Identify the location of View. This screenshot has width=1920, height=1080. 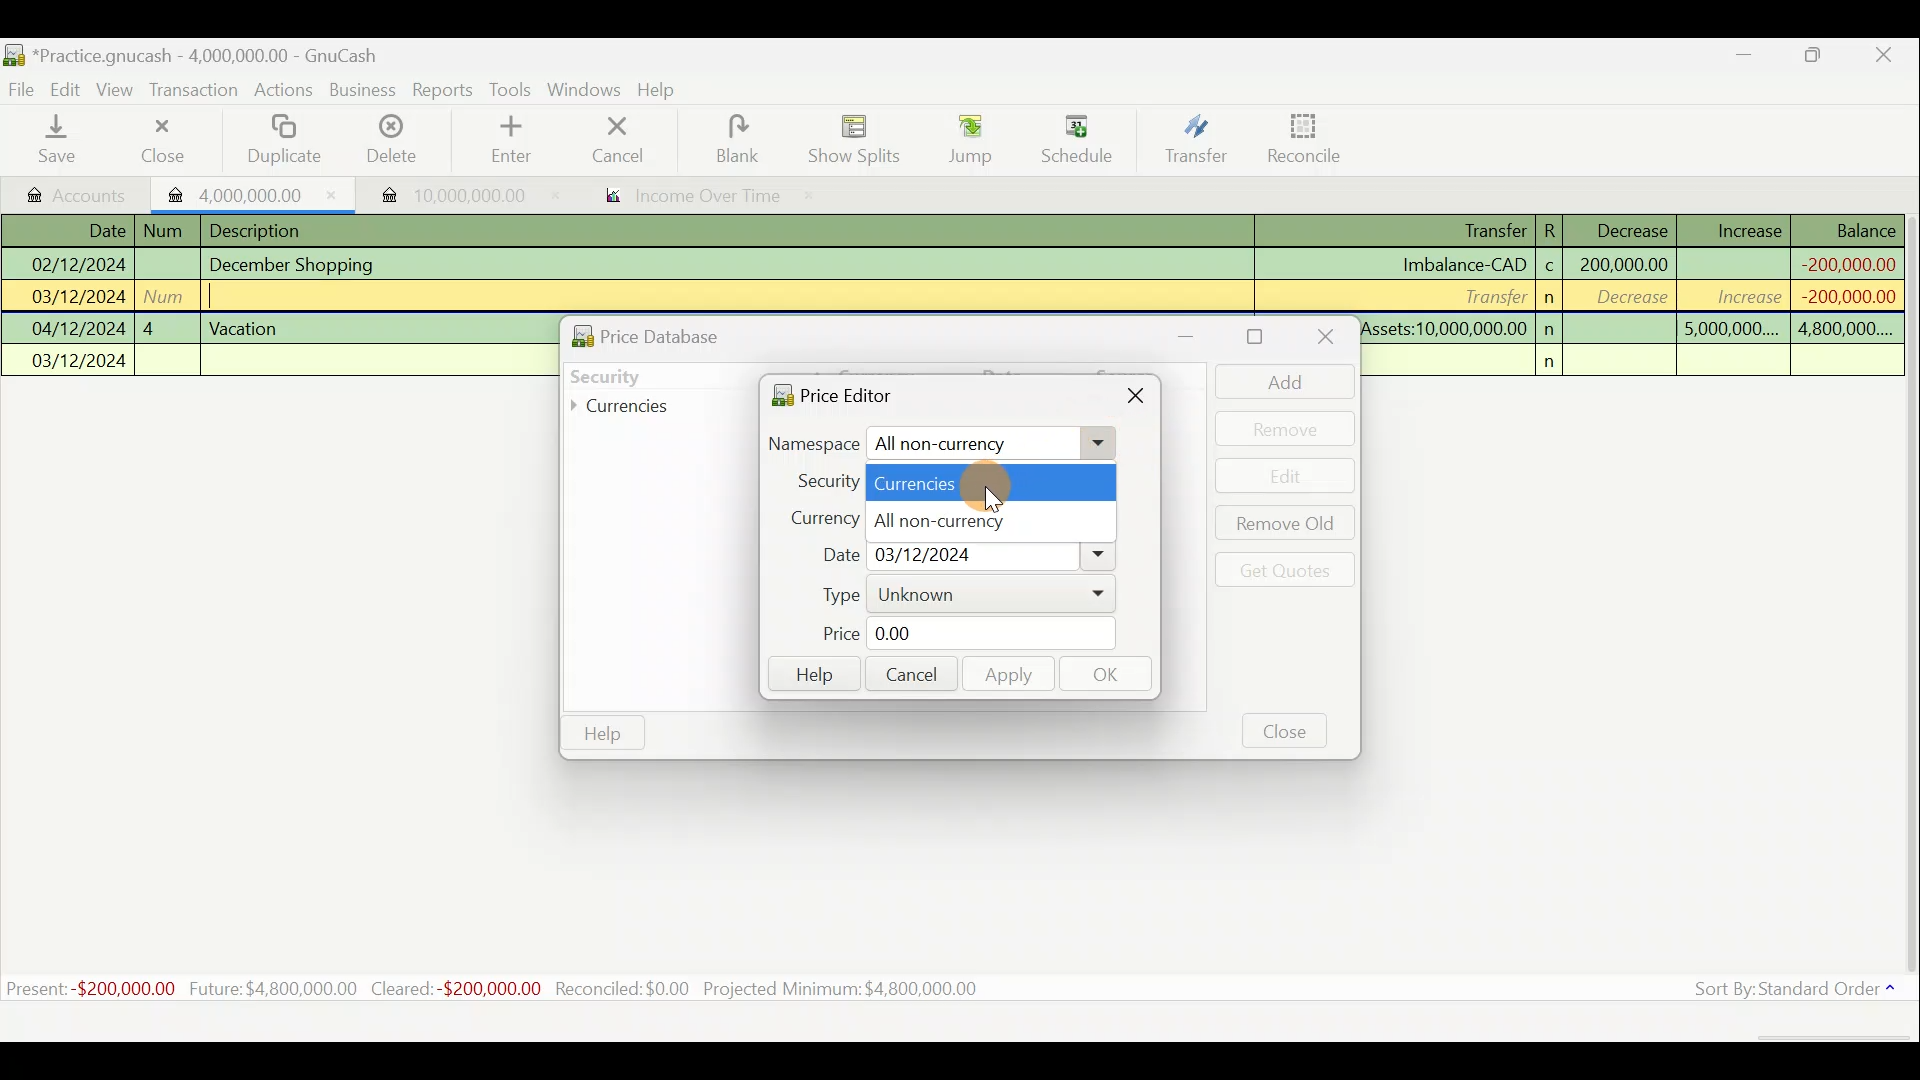
(121, 89).